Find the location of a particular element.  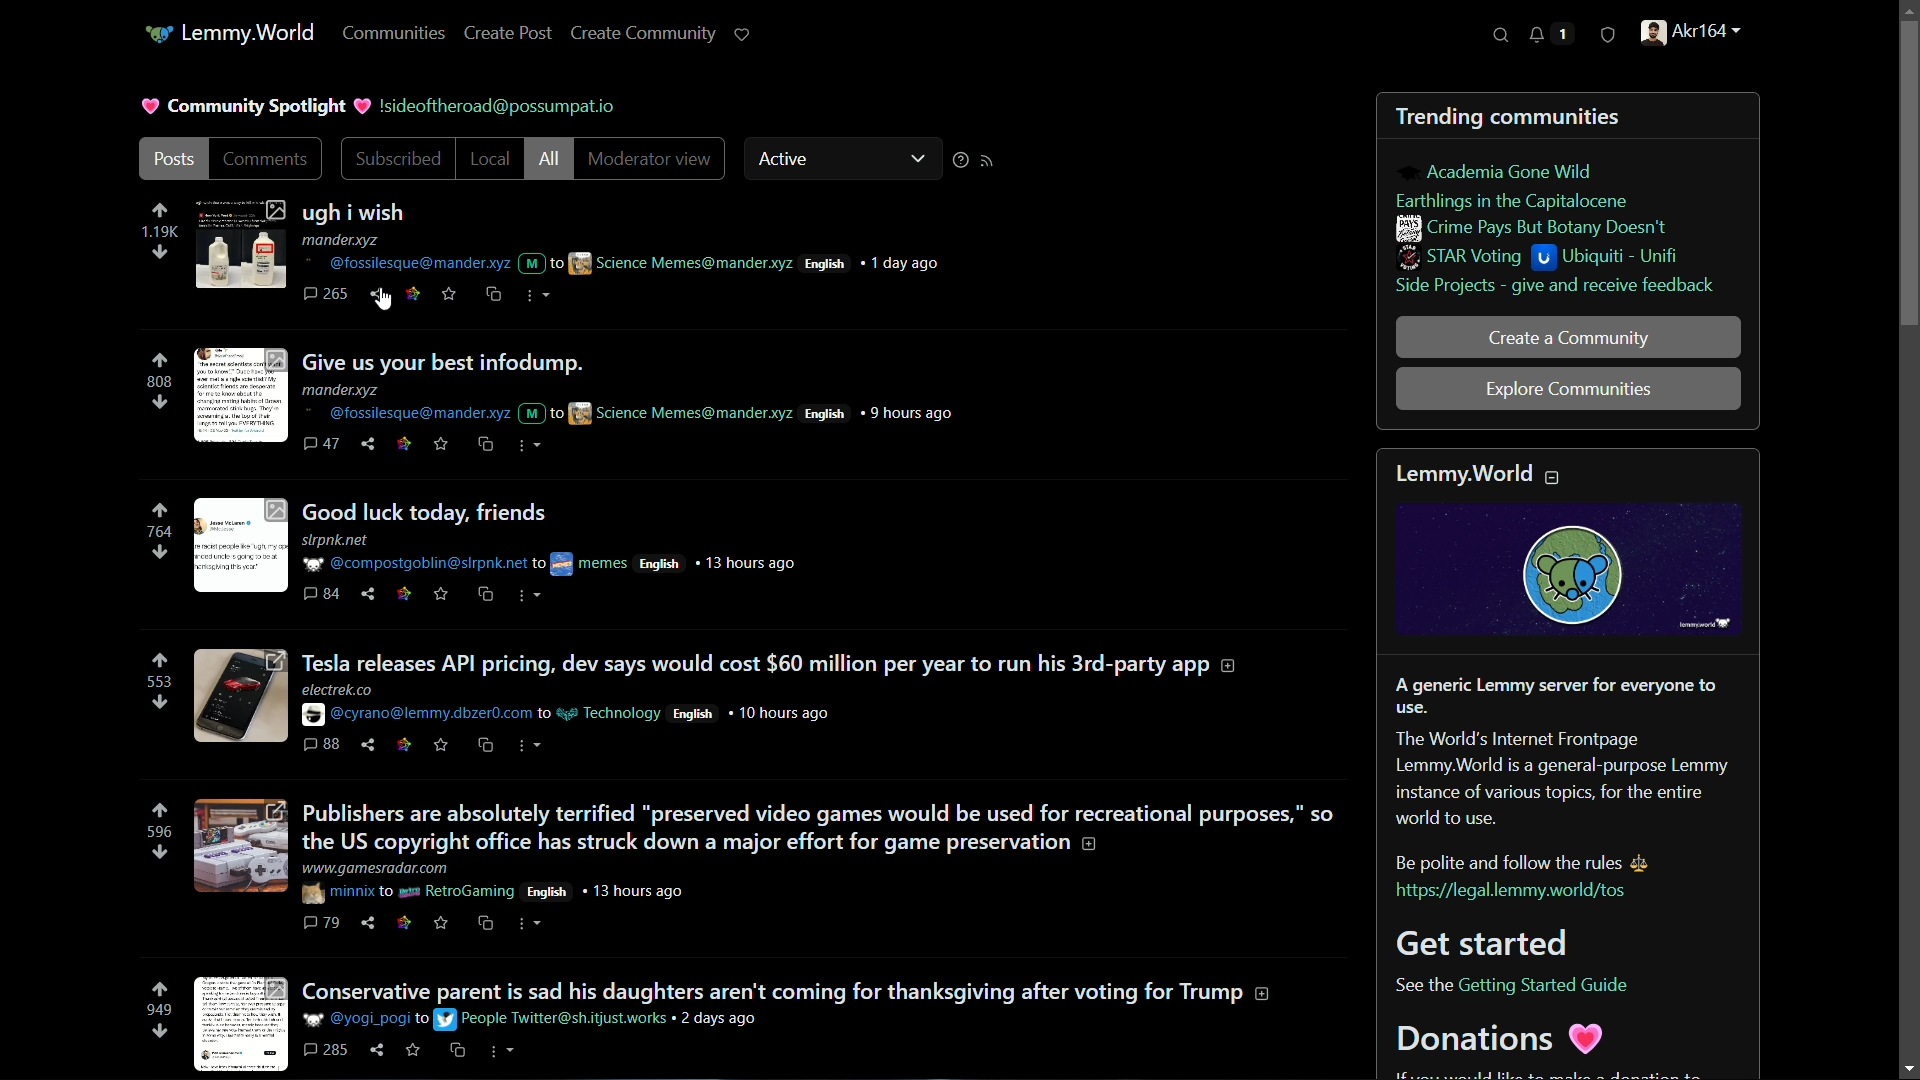

mander.xyz is located at coordinates (343, 390).